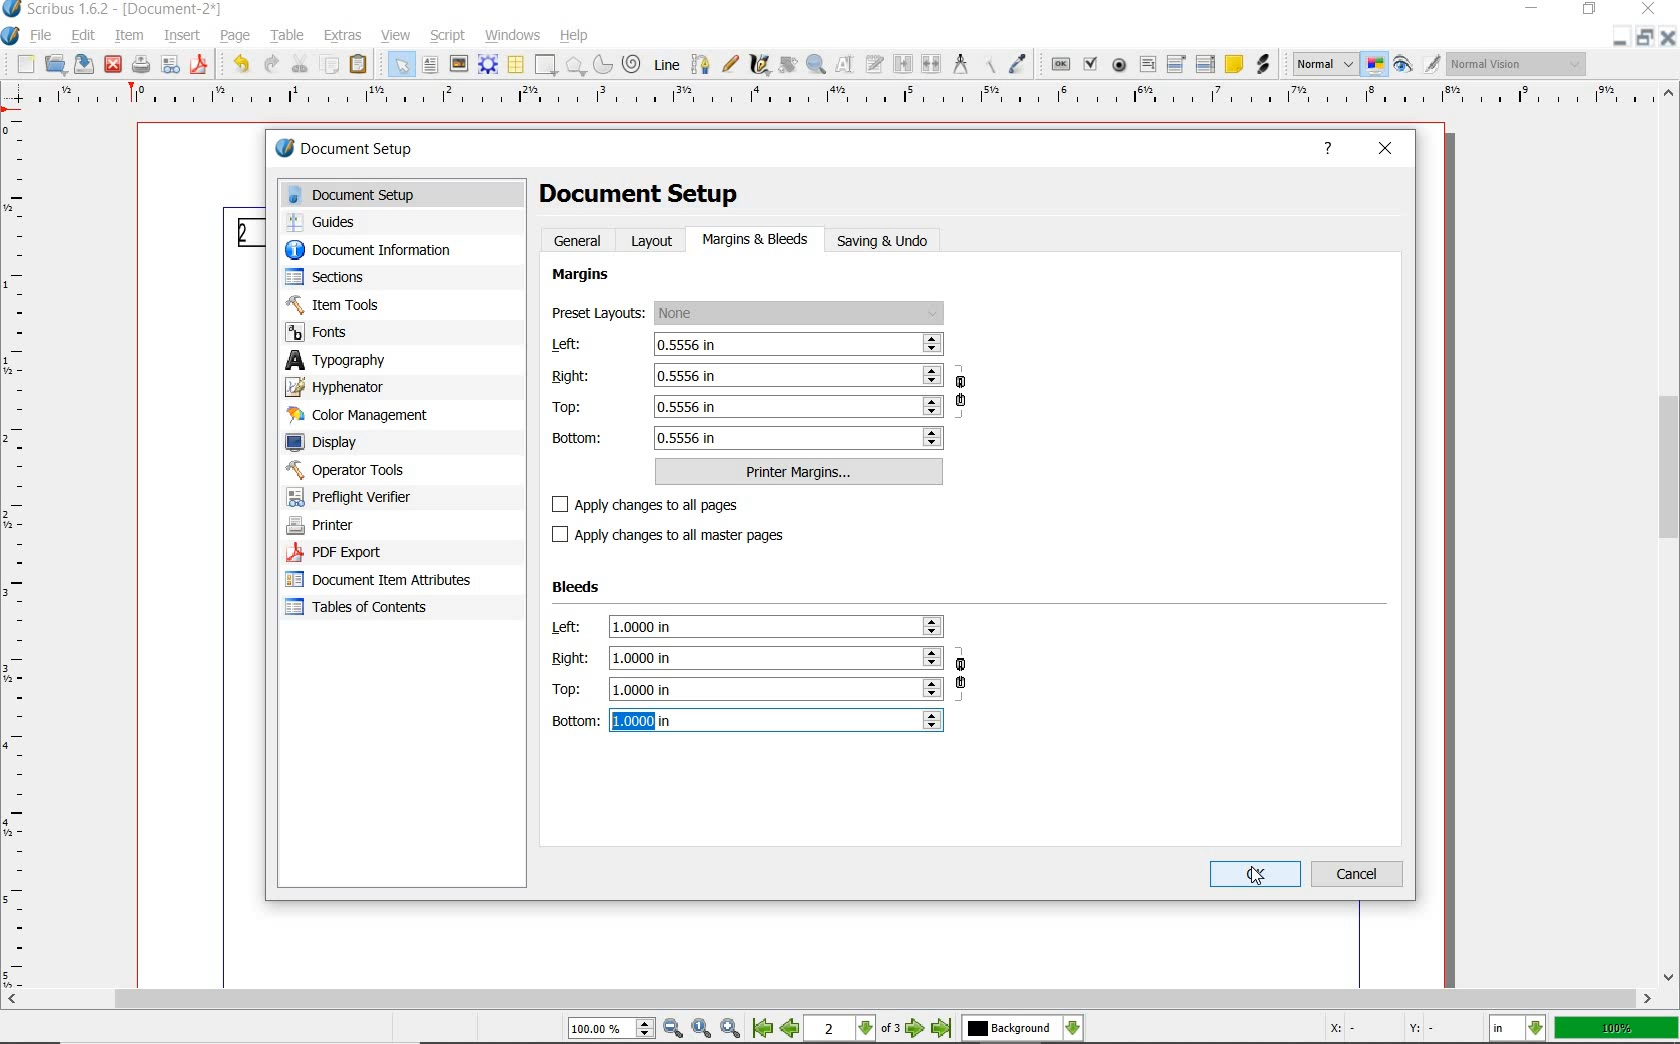 Image resolution: width=1680 pixels, height=1044 pixels. I want to click on preflight verifier, so click(172, 65).